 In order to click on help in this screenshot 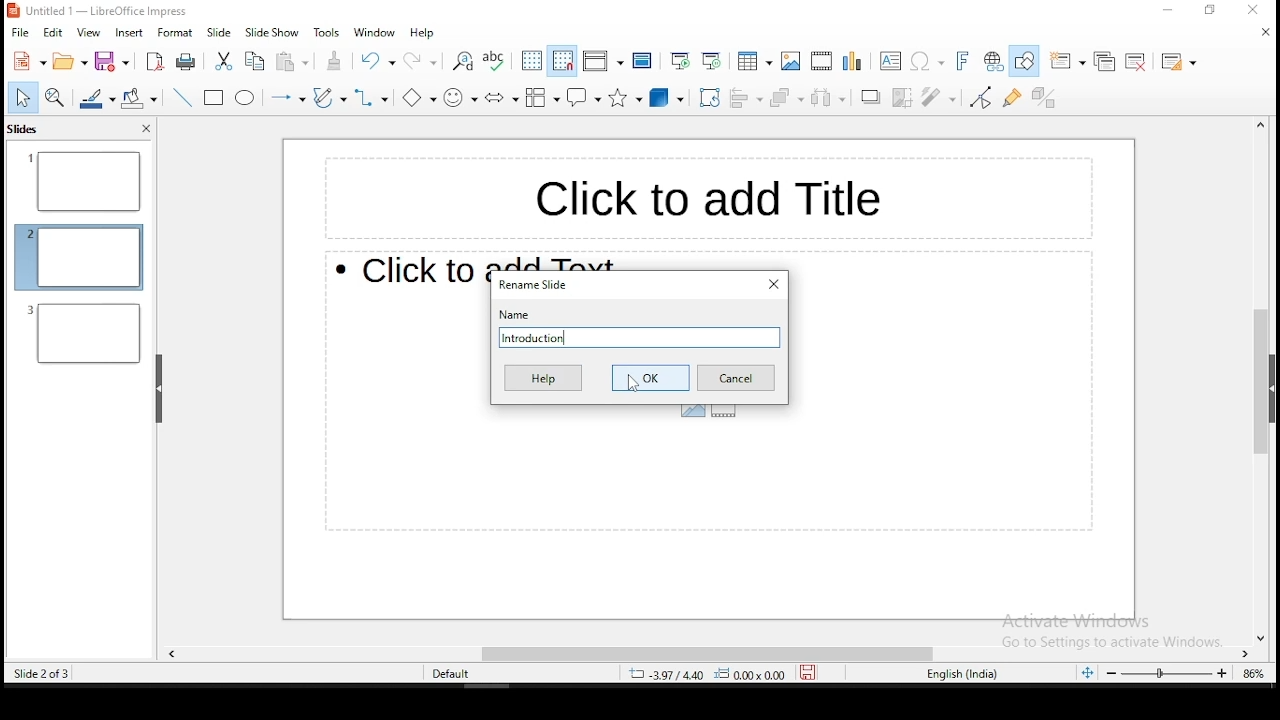, I will do `click(420, 33)`.